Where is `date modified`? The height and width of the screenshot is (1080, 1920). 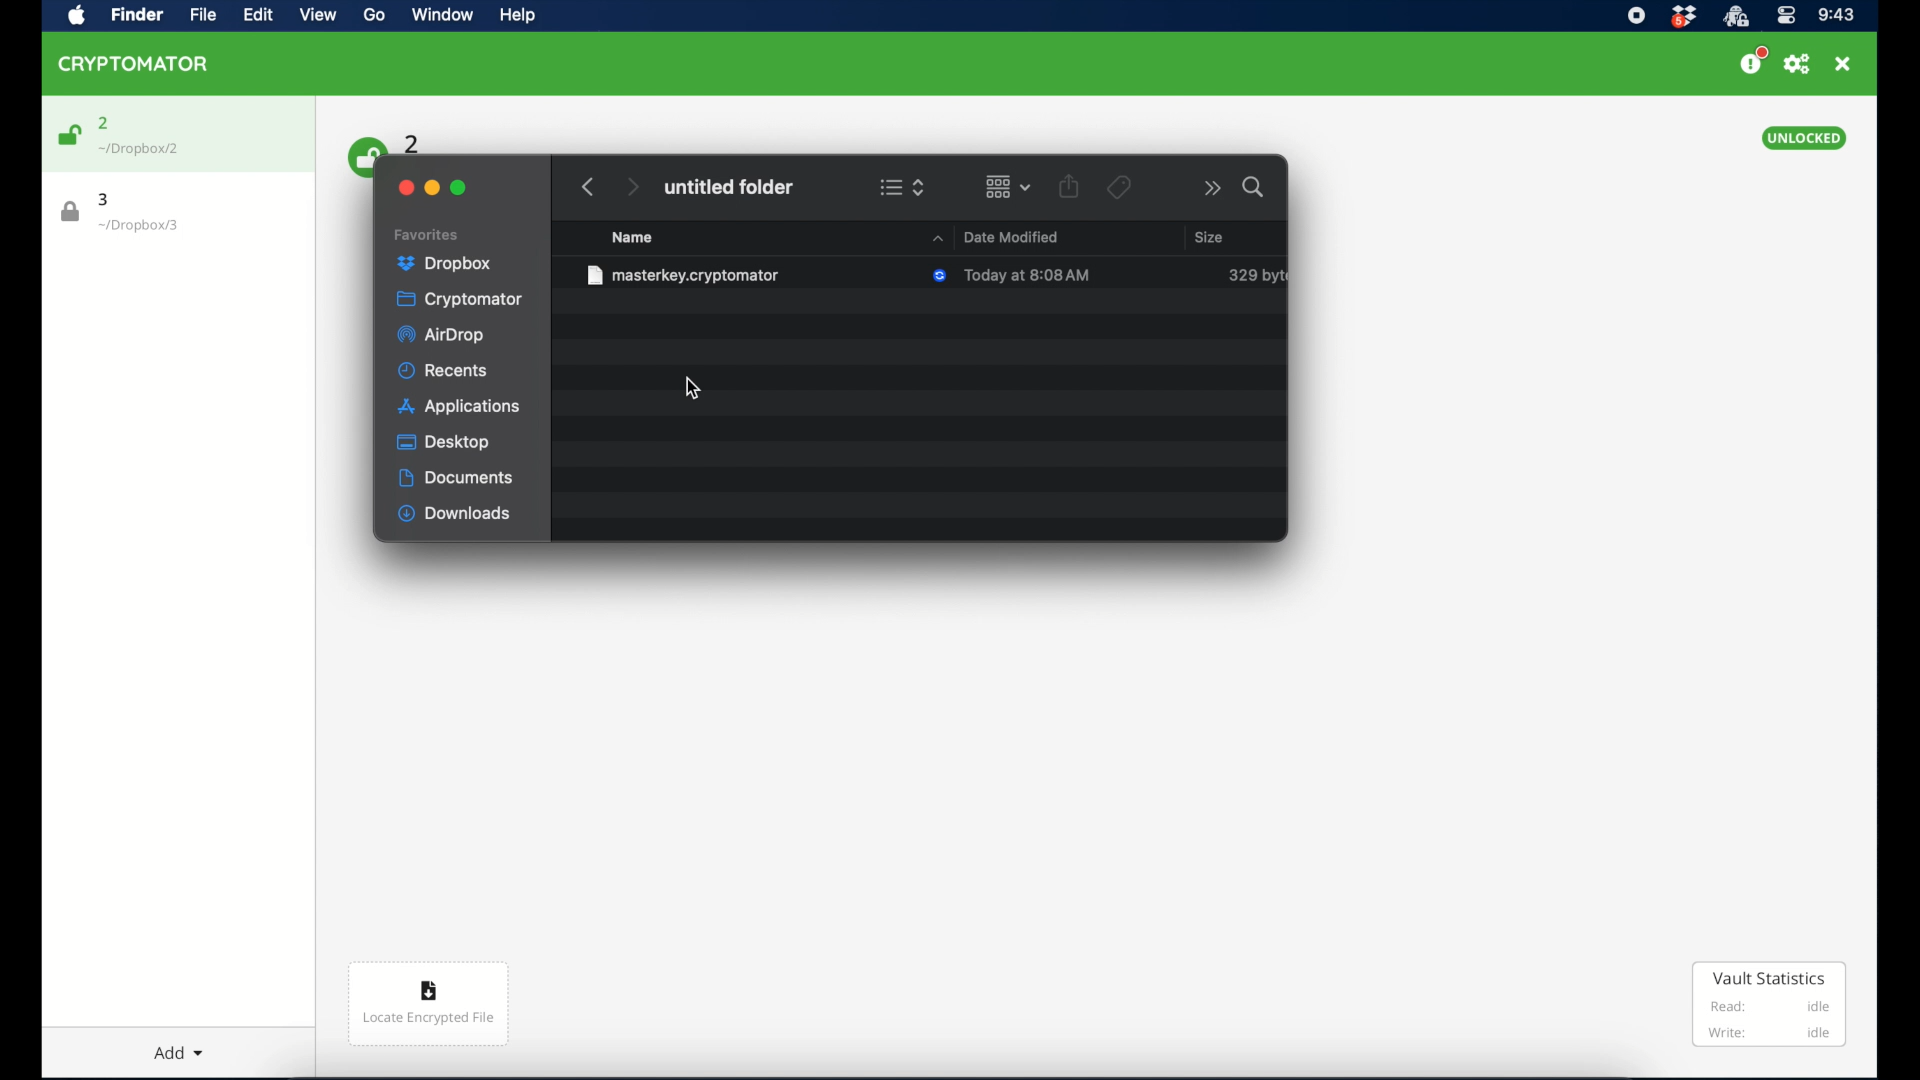
date modified is located at coordinates (992, 236).